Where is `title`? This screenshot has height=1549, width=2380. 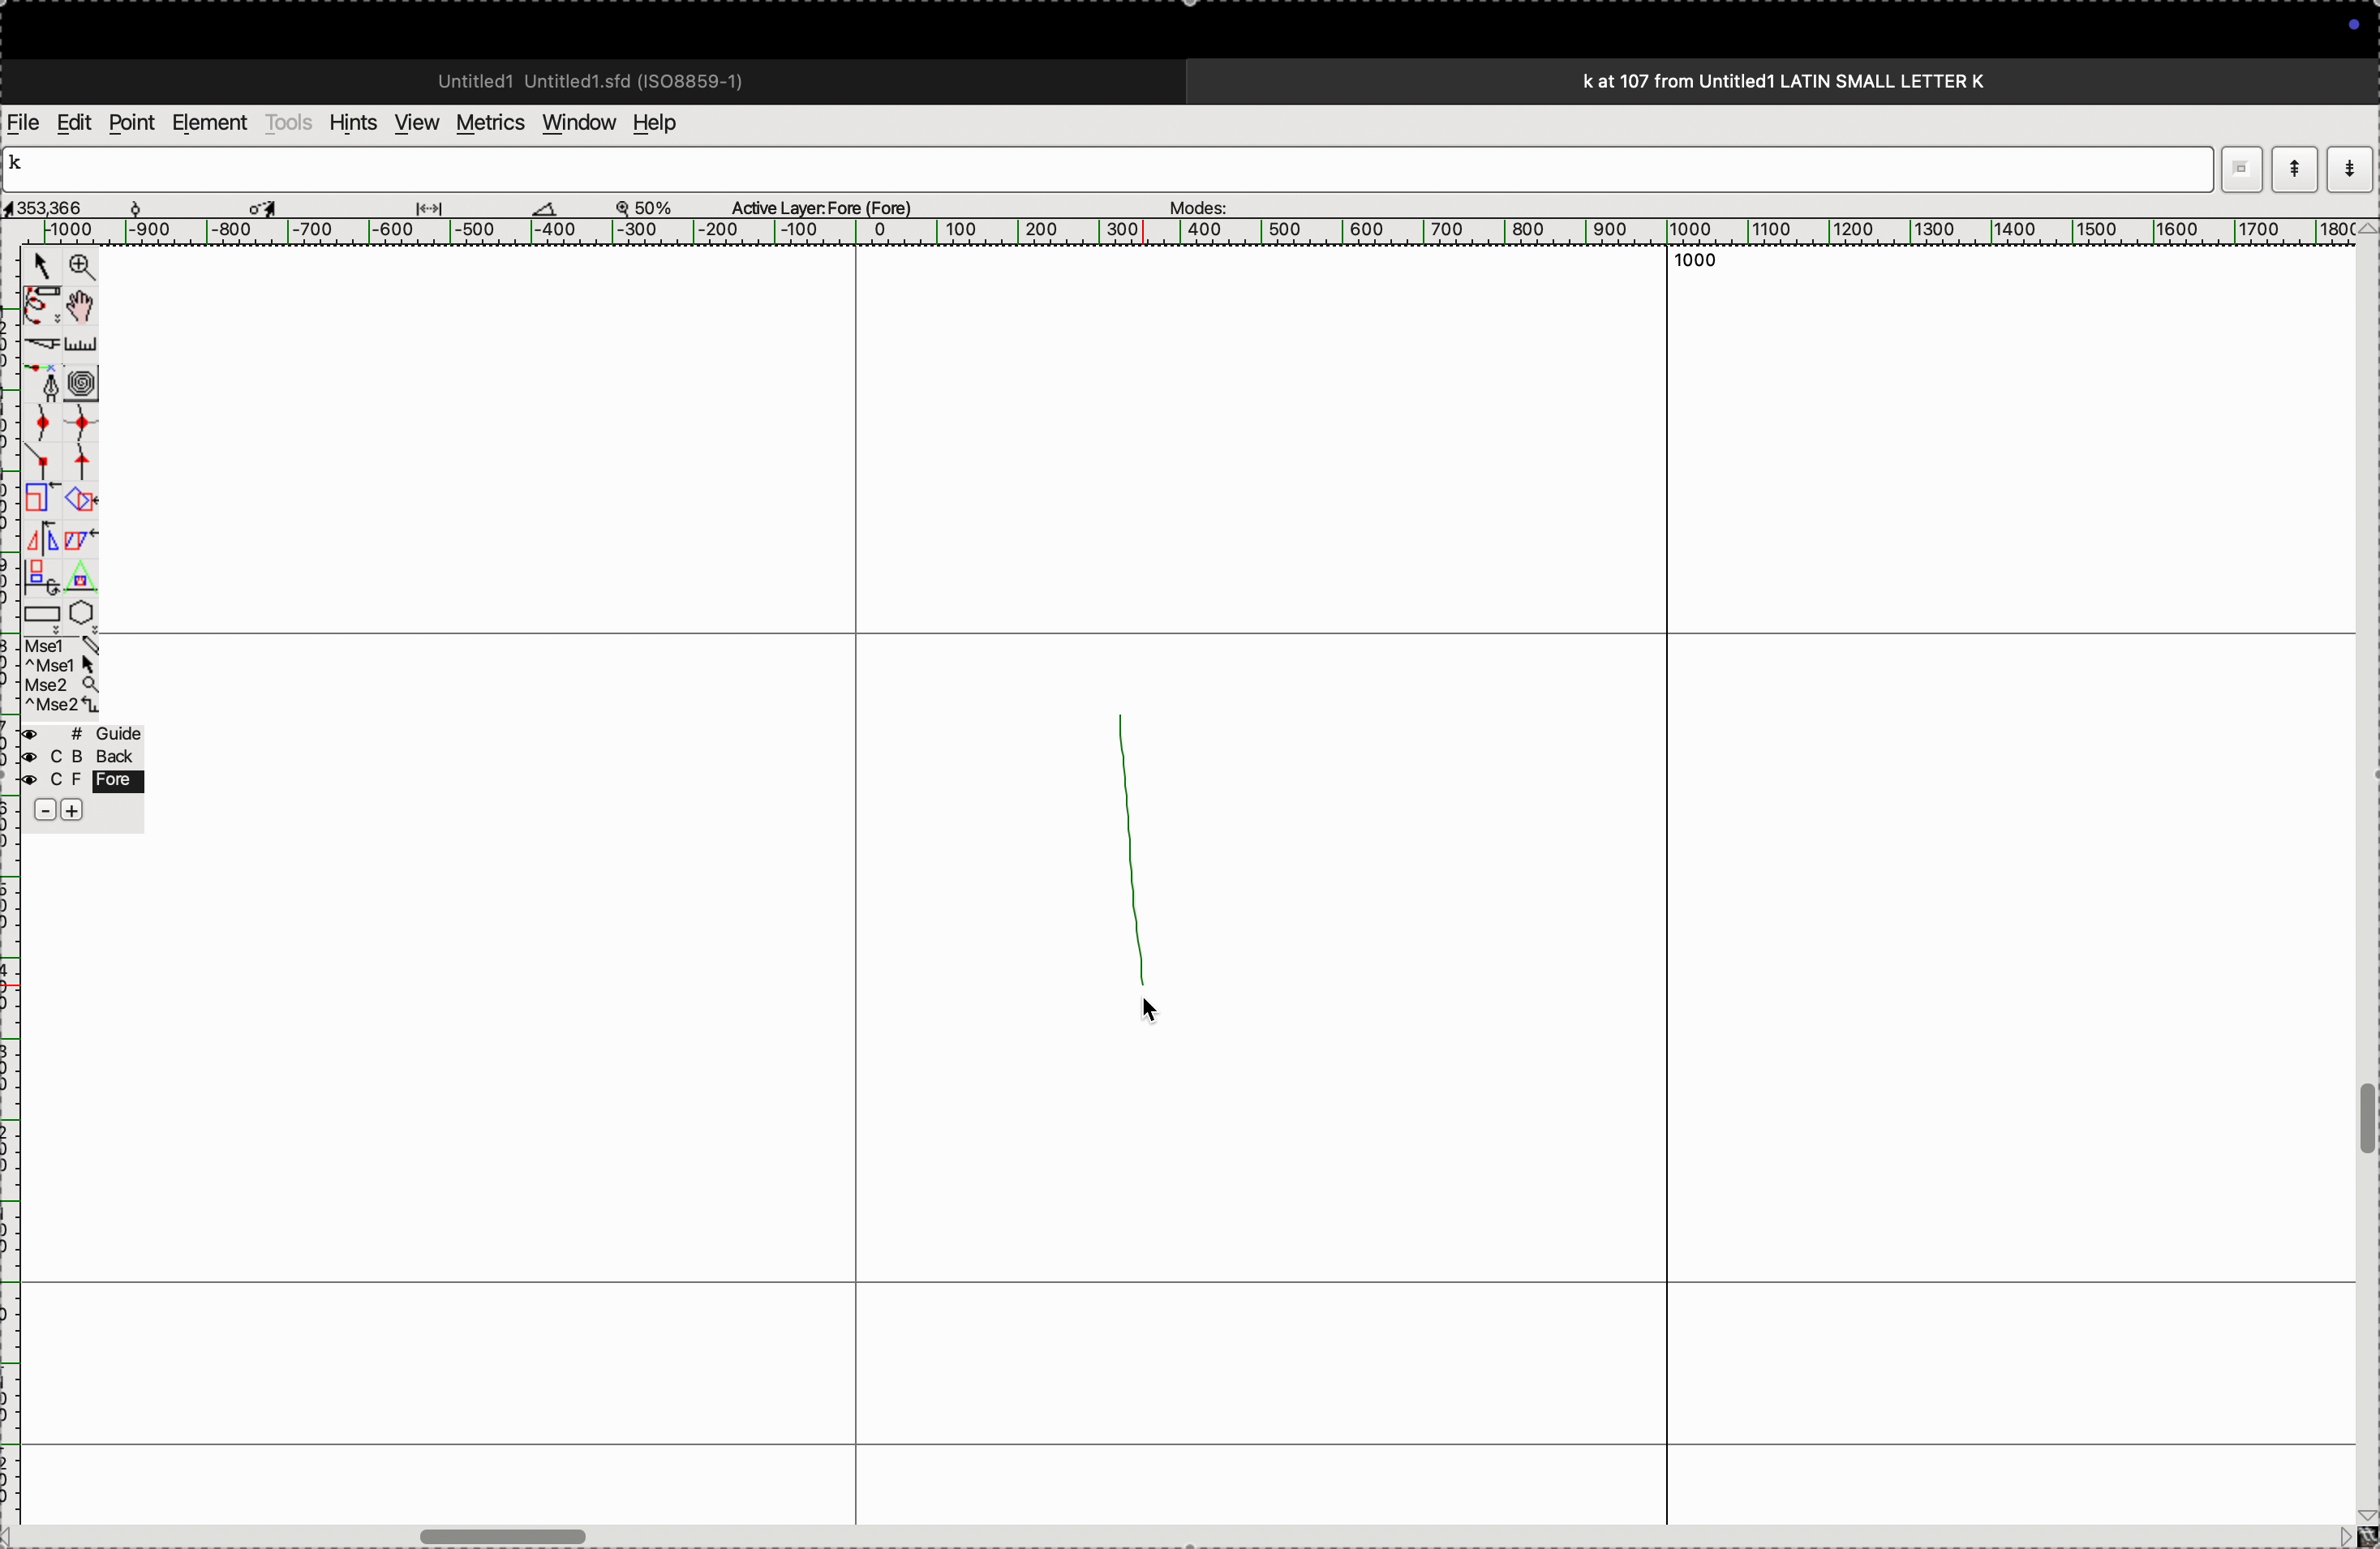
title is located at coordinates (1838, 80).